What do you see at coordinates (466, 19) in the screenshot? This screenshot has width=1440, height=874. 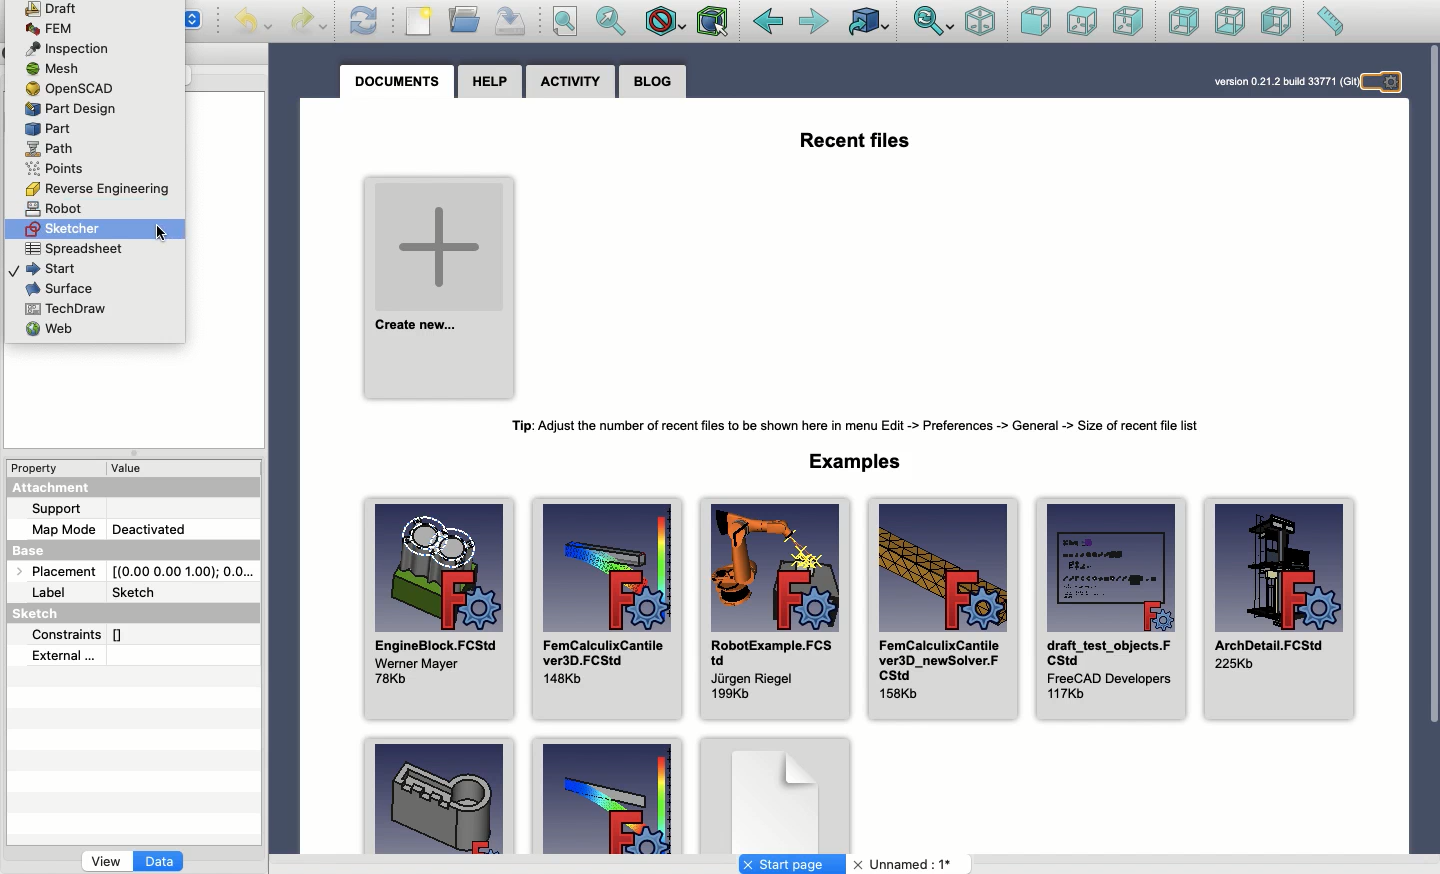 I see `Open` at bounding box center [466, 19].